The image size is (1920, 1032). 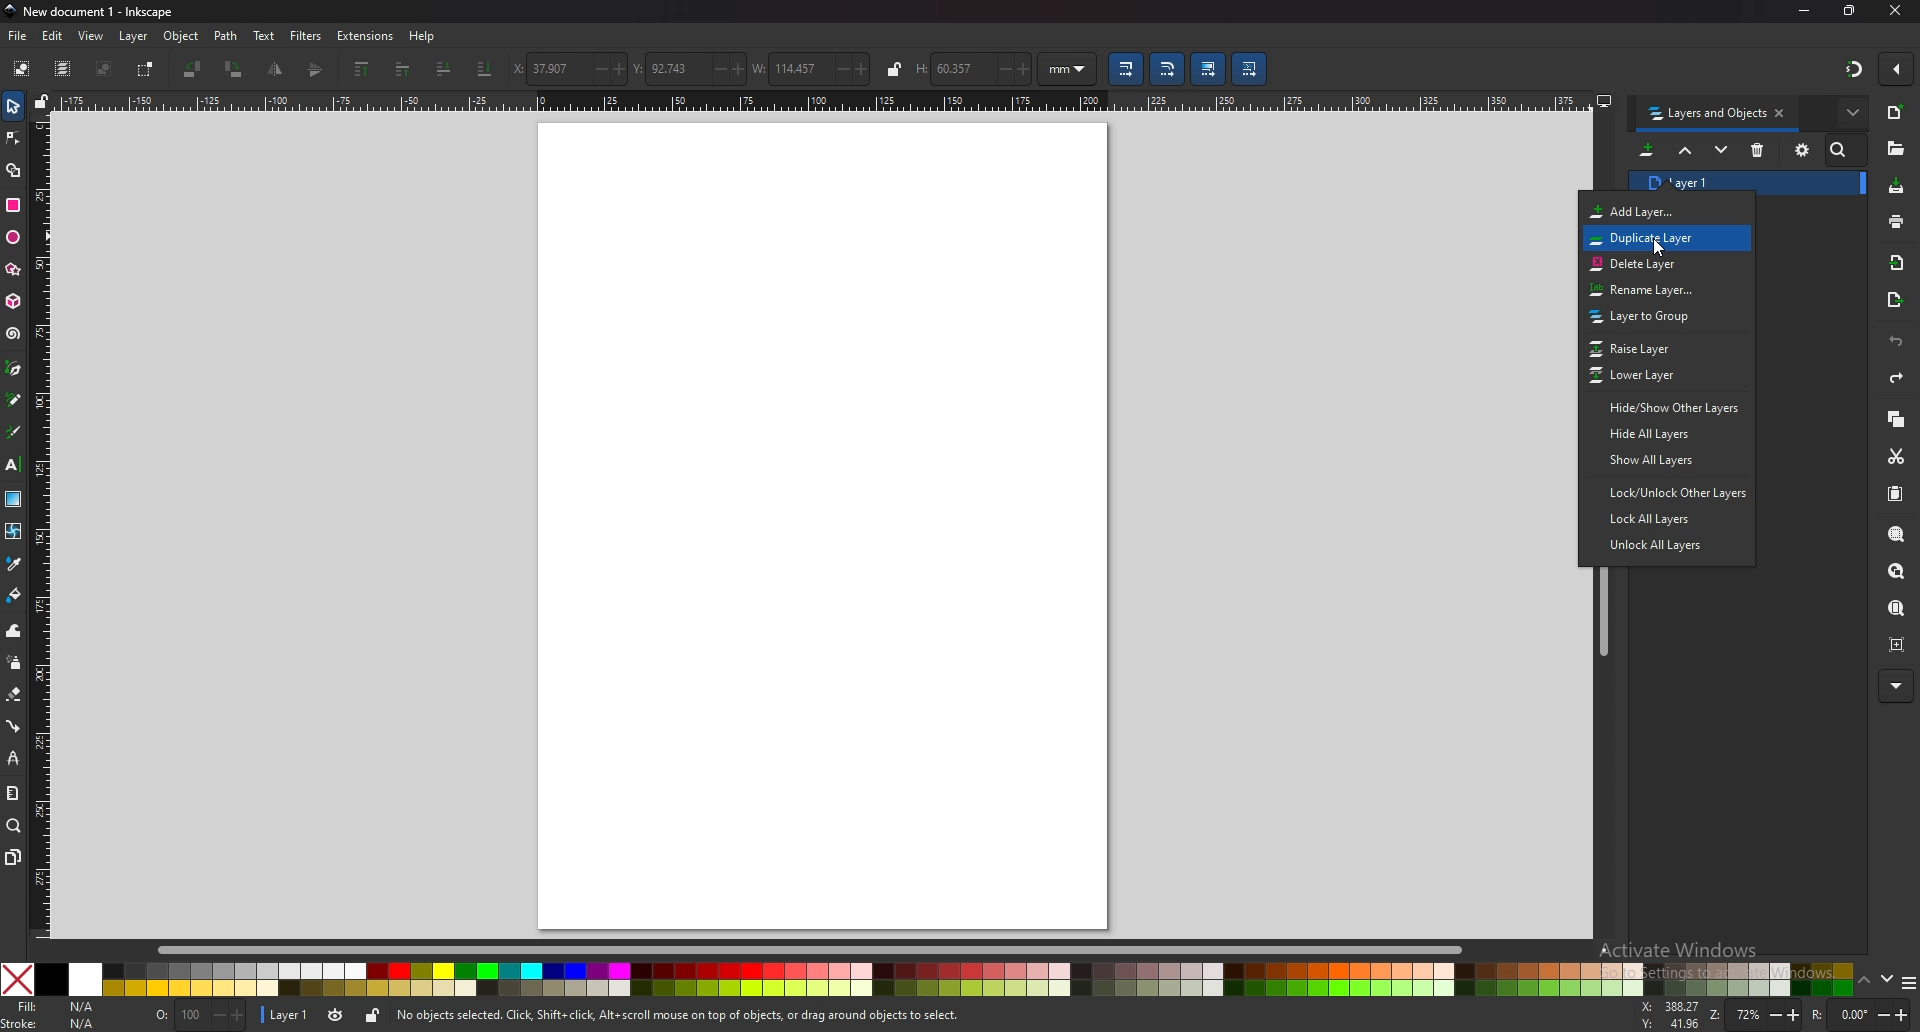 I want to click on duplicate layer, so click(x=1659, y=239).